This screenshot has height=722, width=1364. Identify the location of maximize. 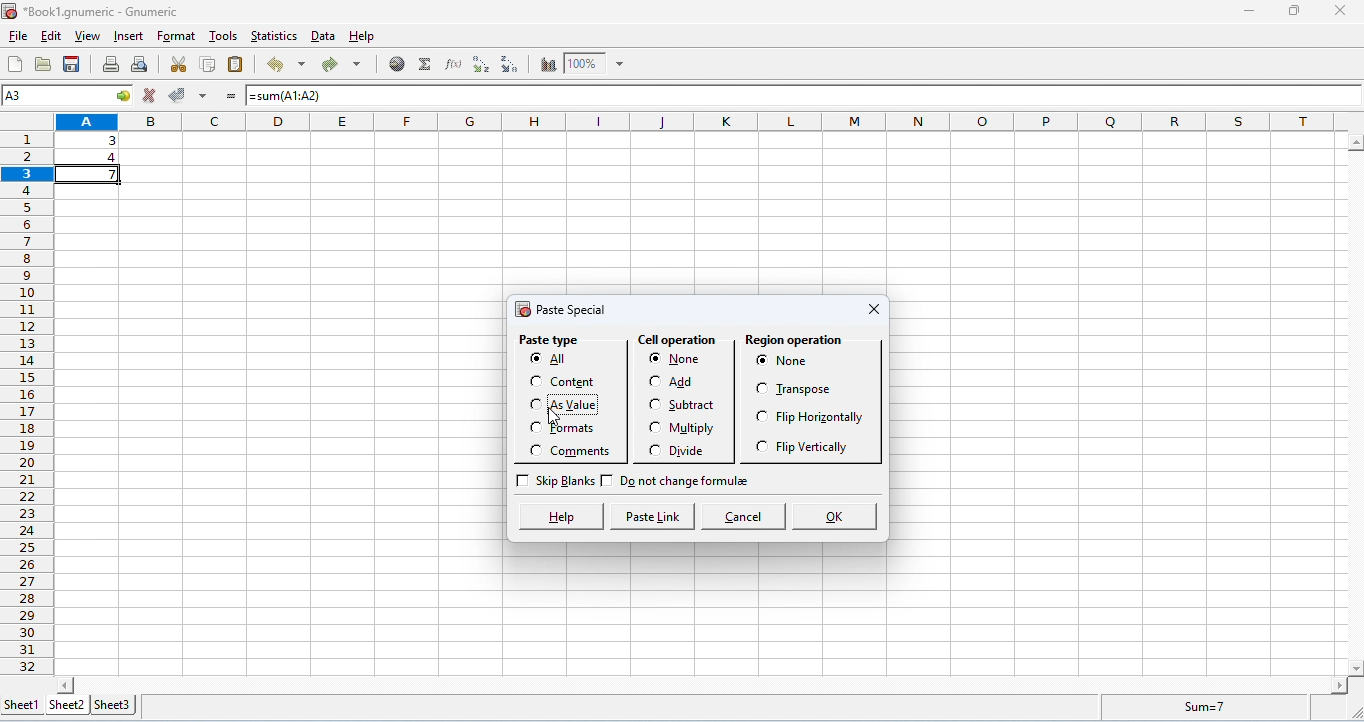
(1294, 11).